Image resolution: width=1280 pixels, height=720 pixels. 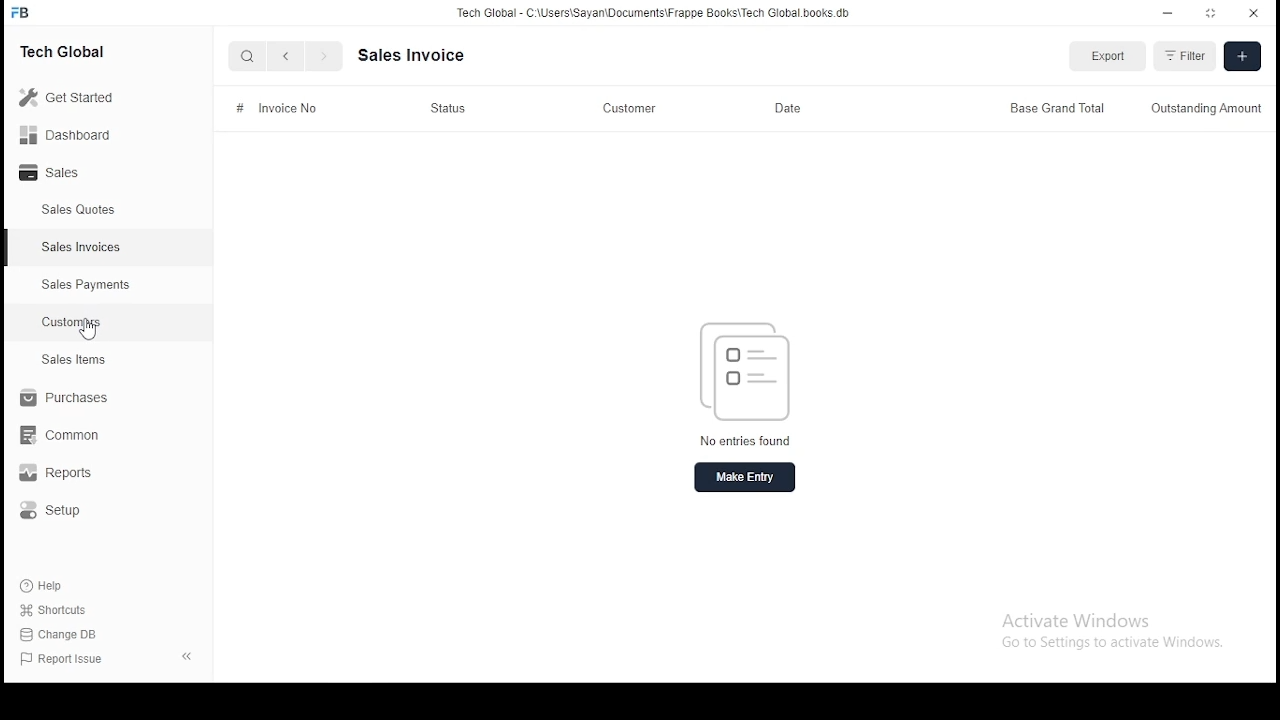 I want to click on export, so click(x=1105, y=58).